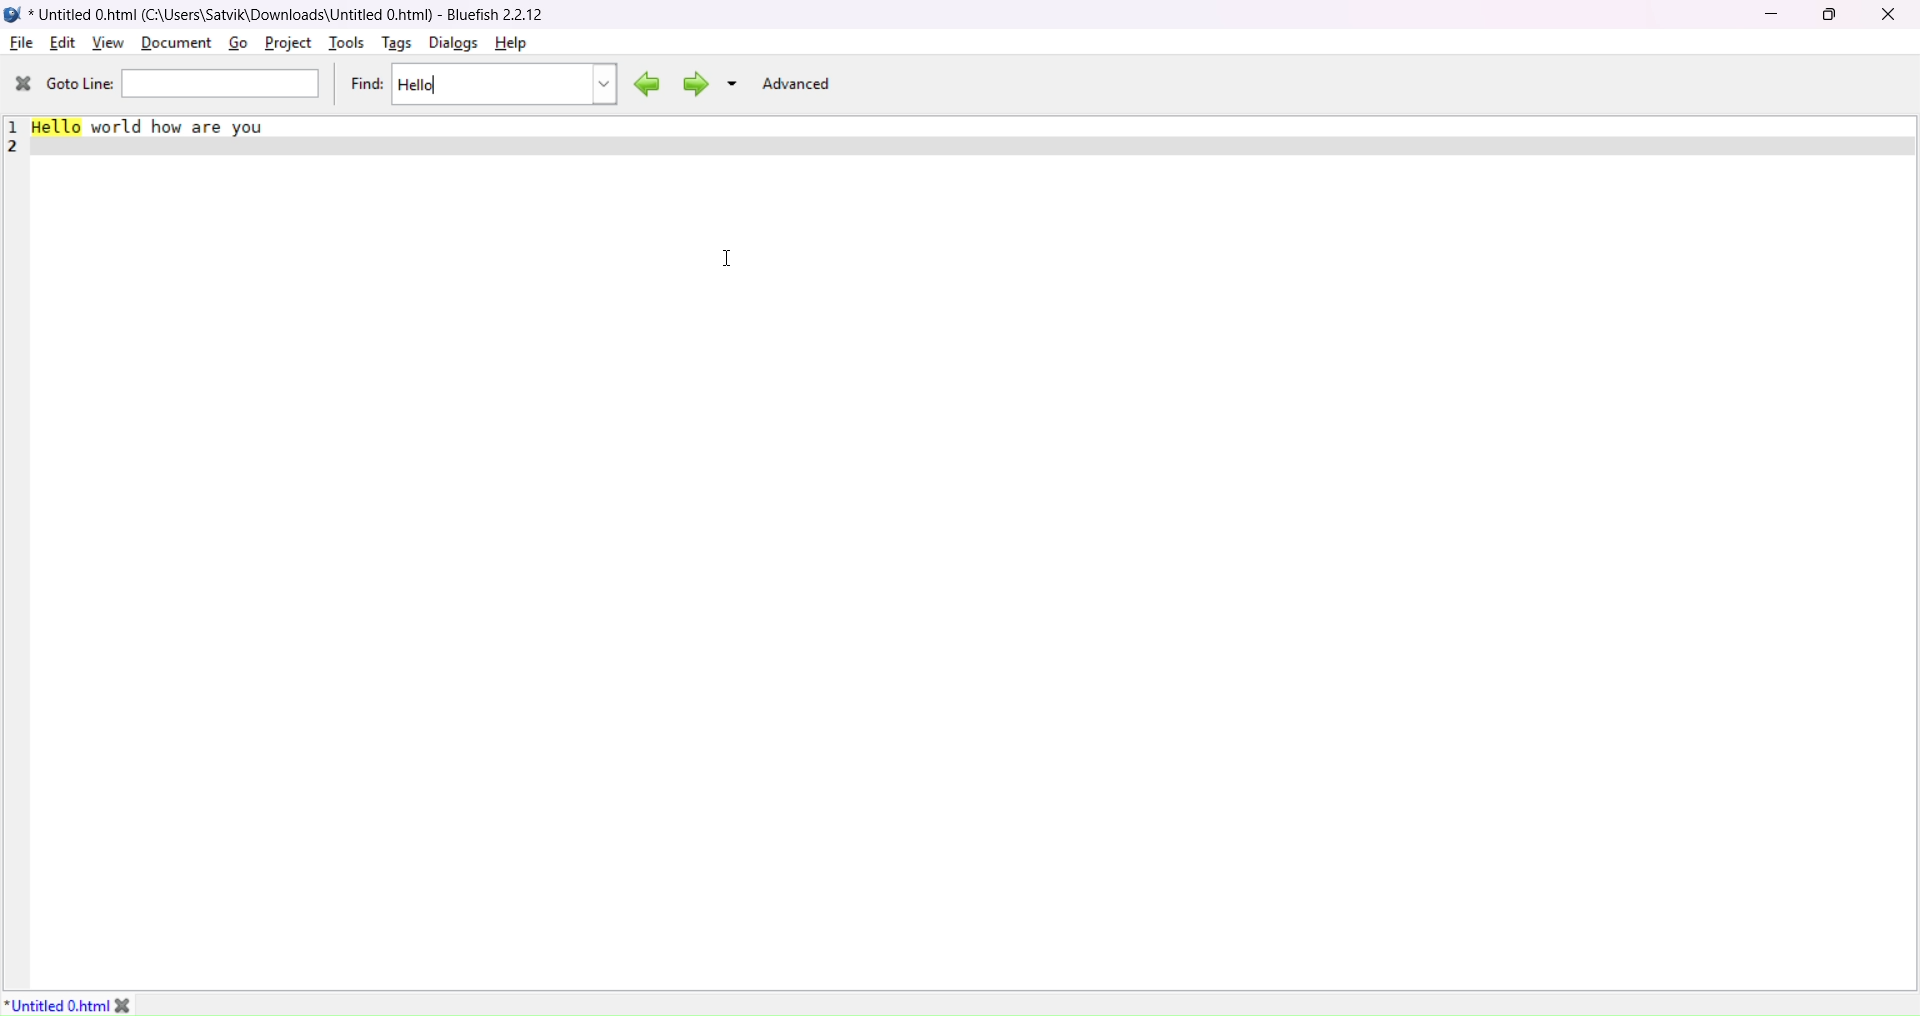 This screenshot has height=1016, width=1920. I want to click on close, so click(1888, 15).